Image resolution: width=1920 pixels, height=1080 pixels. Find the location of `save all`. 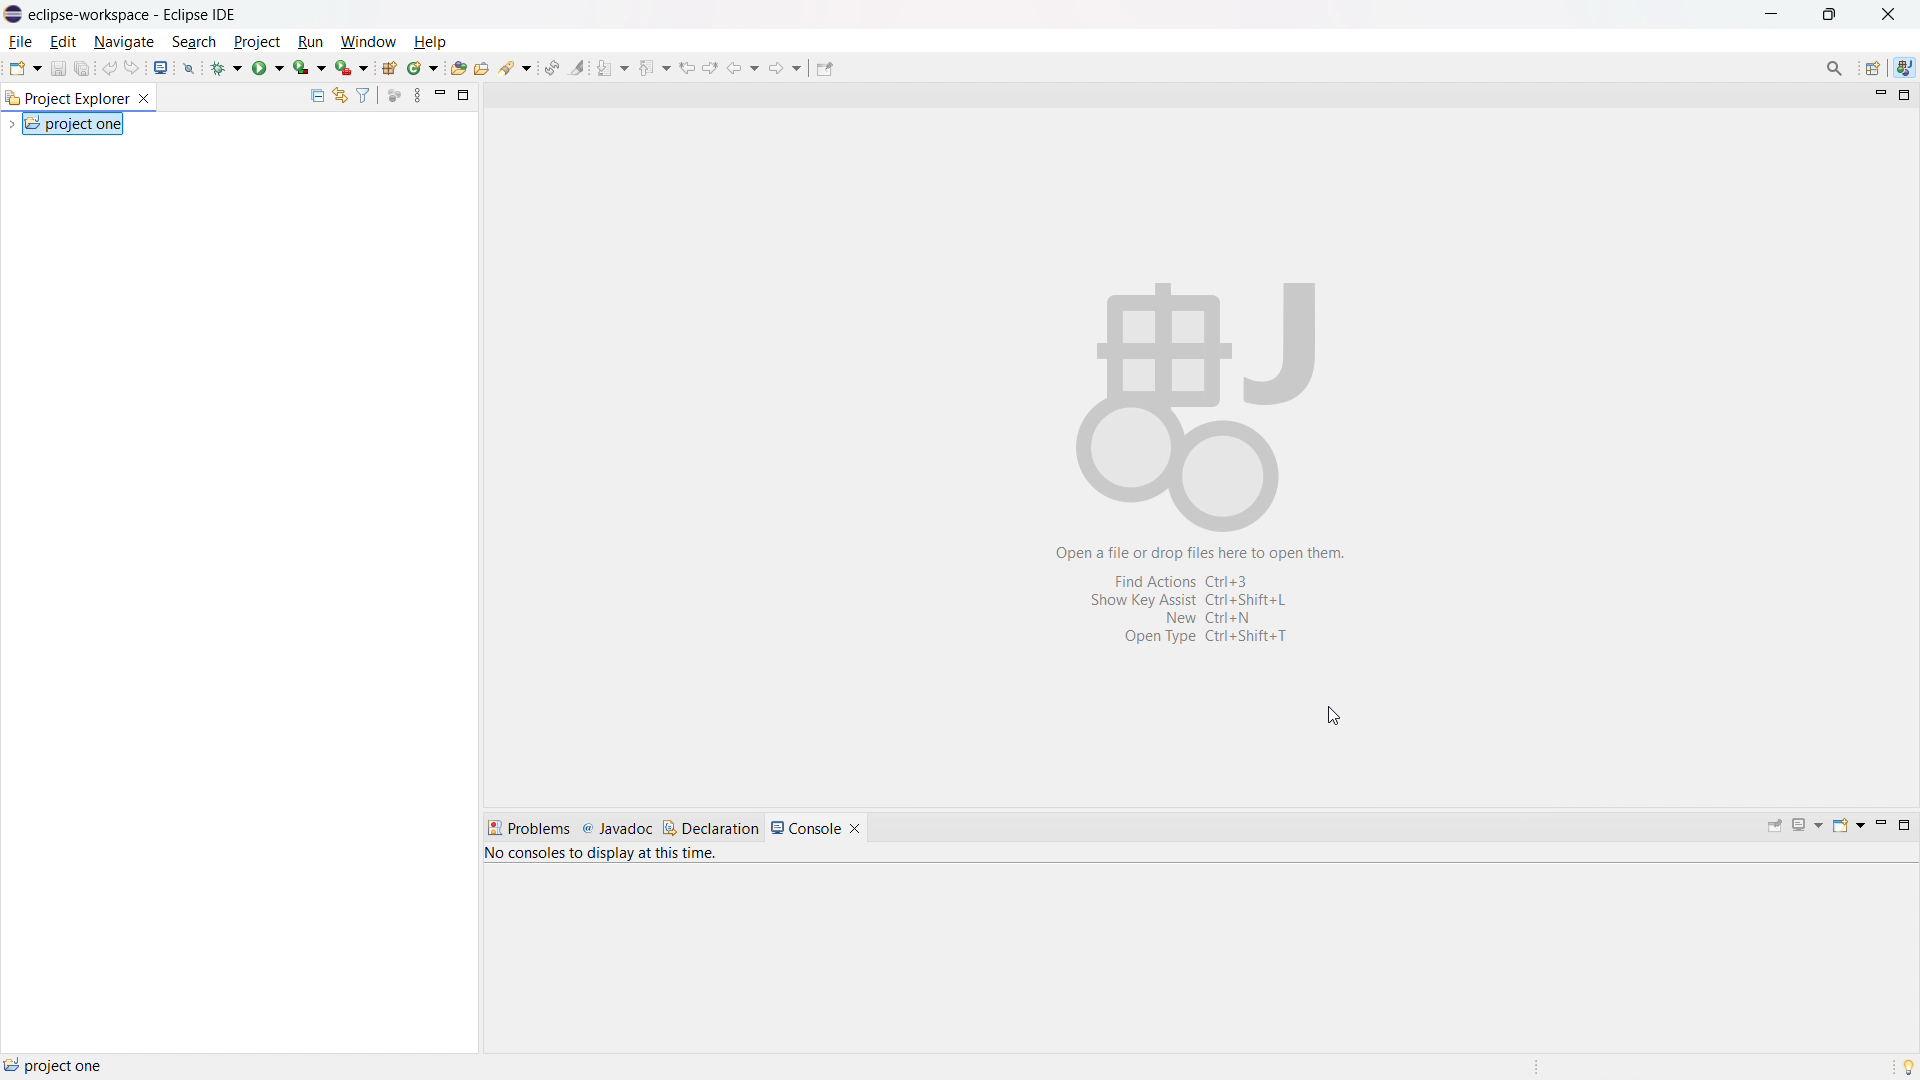

save all is located at coordinates (83, 69).